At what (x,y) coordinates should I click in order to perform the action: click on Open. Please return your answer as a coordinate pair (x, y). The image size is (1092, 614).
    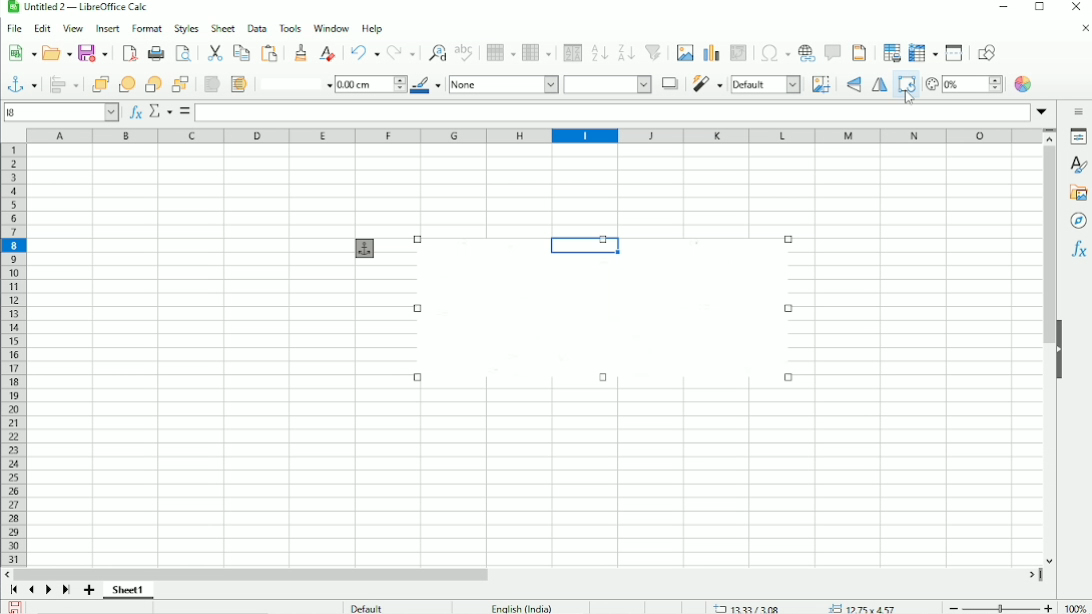
    Looking at the image, I should click on (57, 53).